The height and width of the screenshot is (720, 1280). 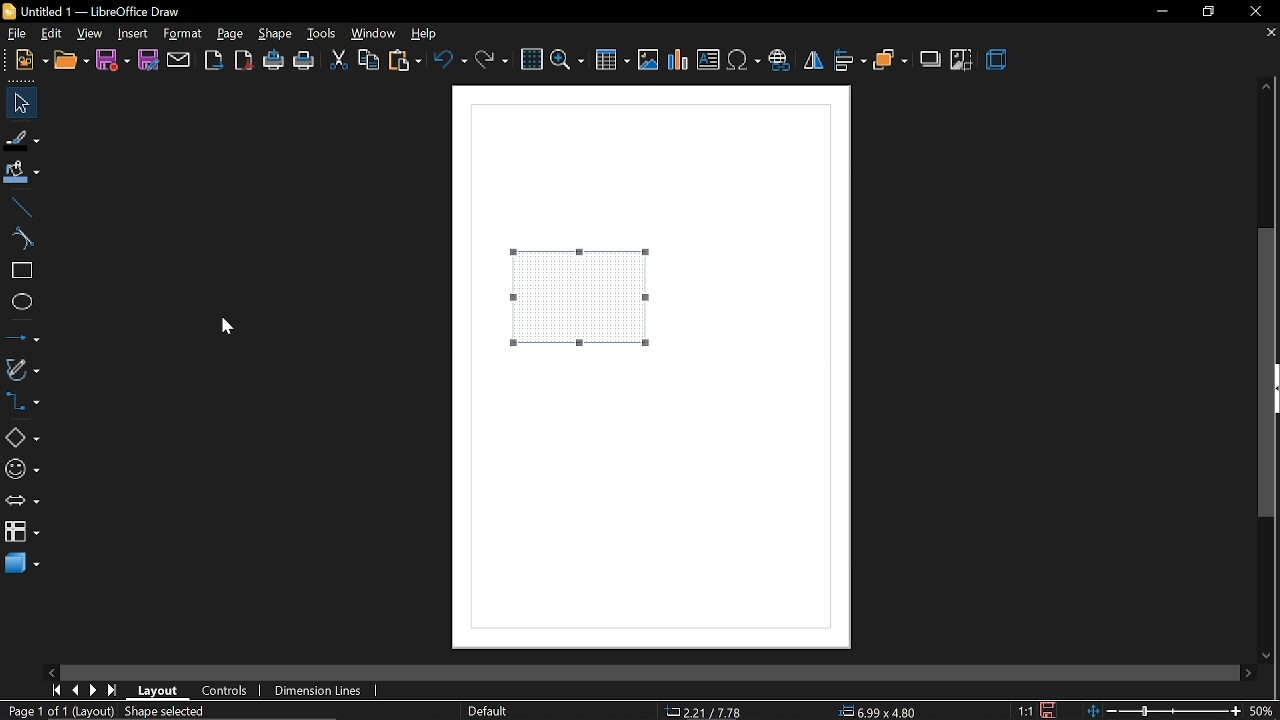 I want to click on file, so click(x=15, y=33).